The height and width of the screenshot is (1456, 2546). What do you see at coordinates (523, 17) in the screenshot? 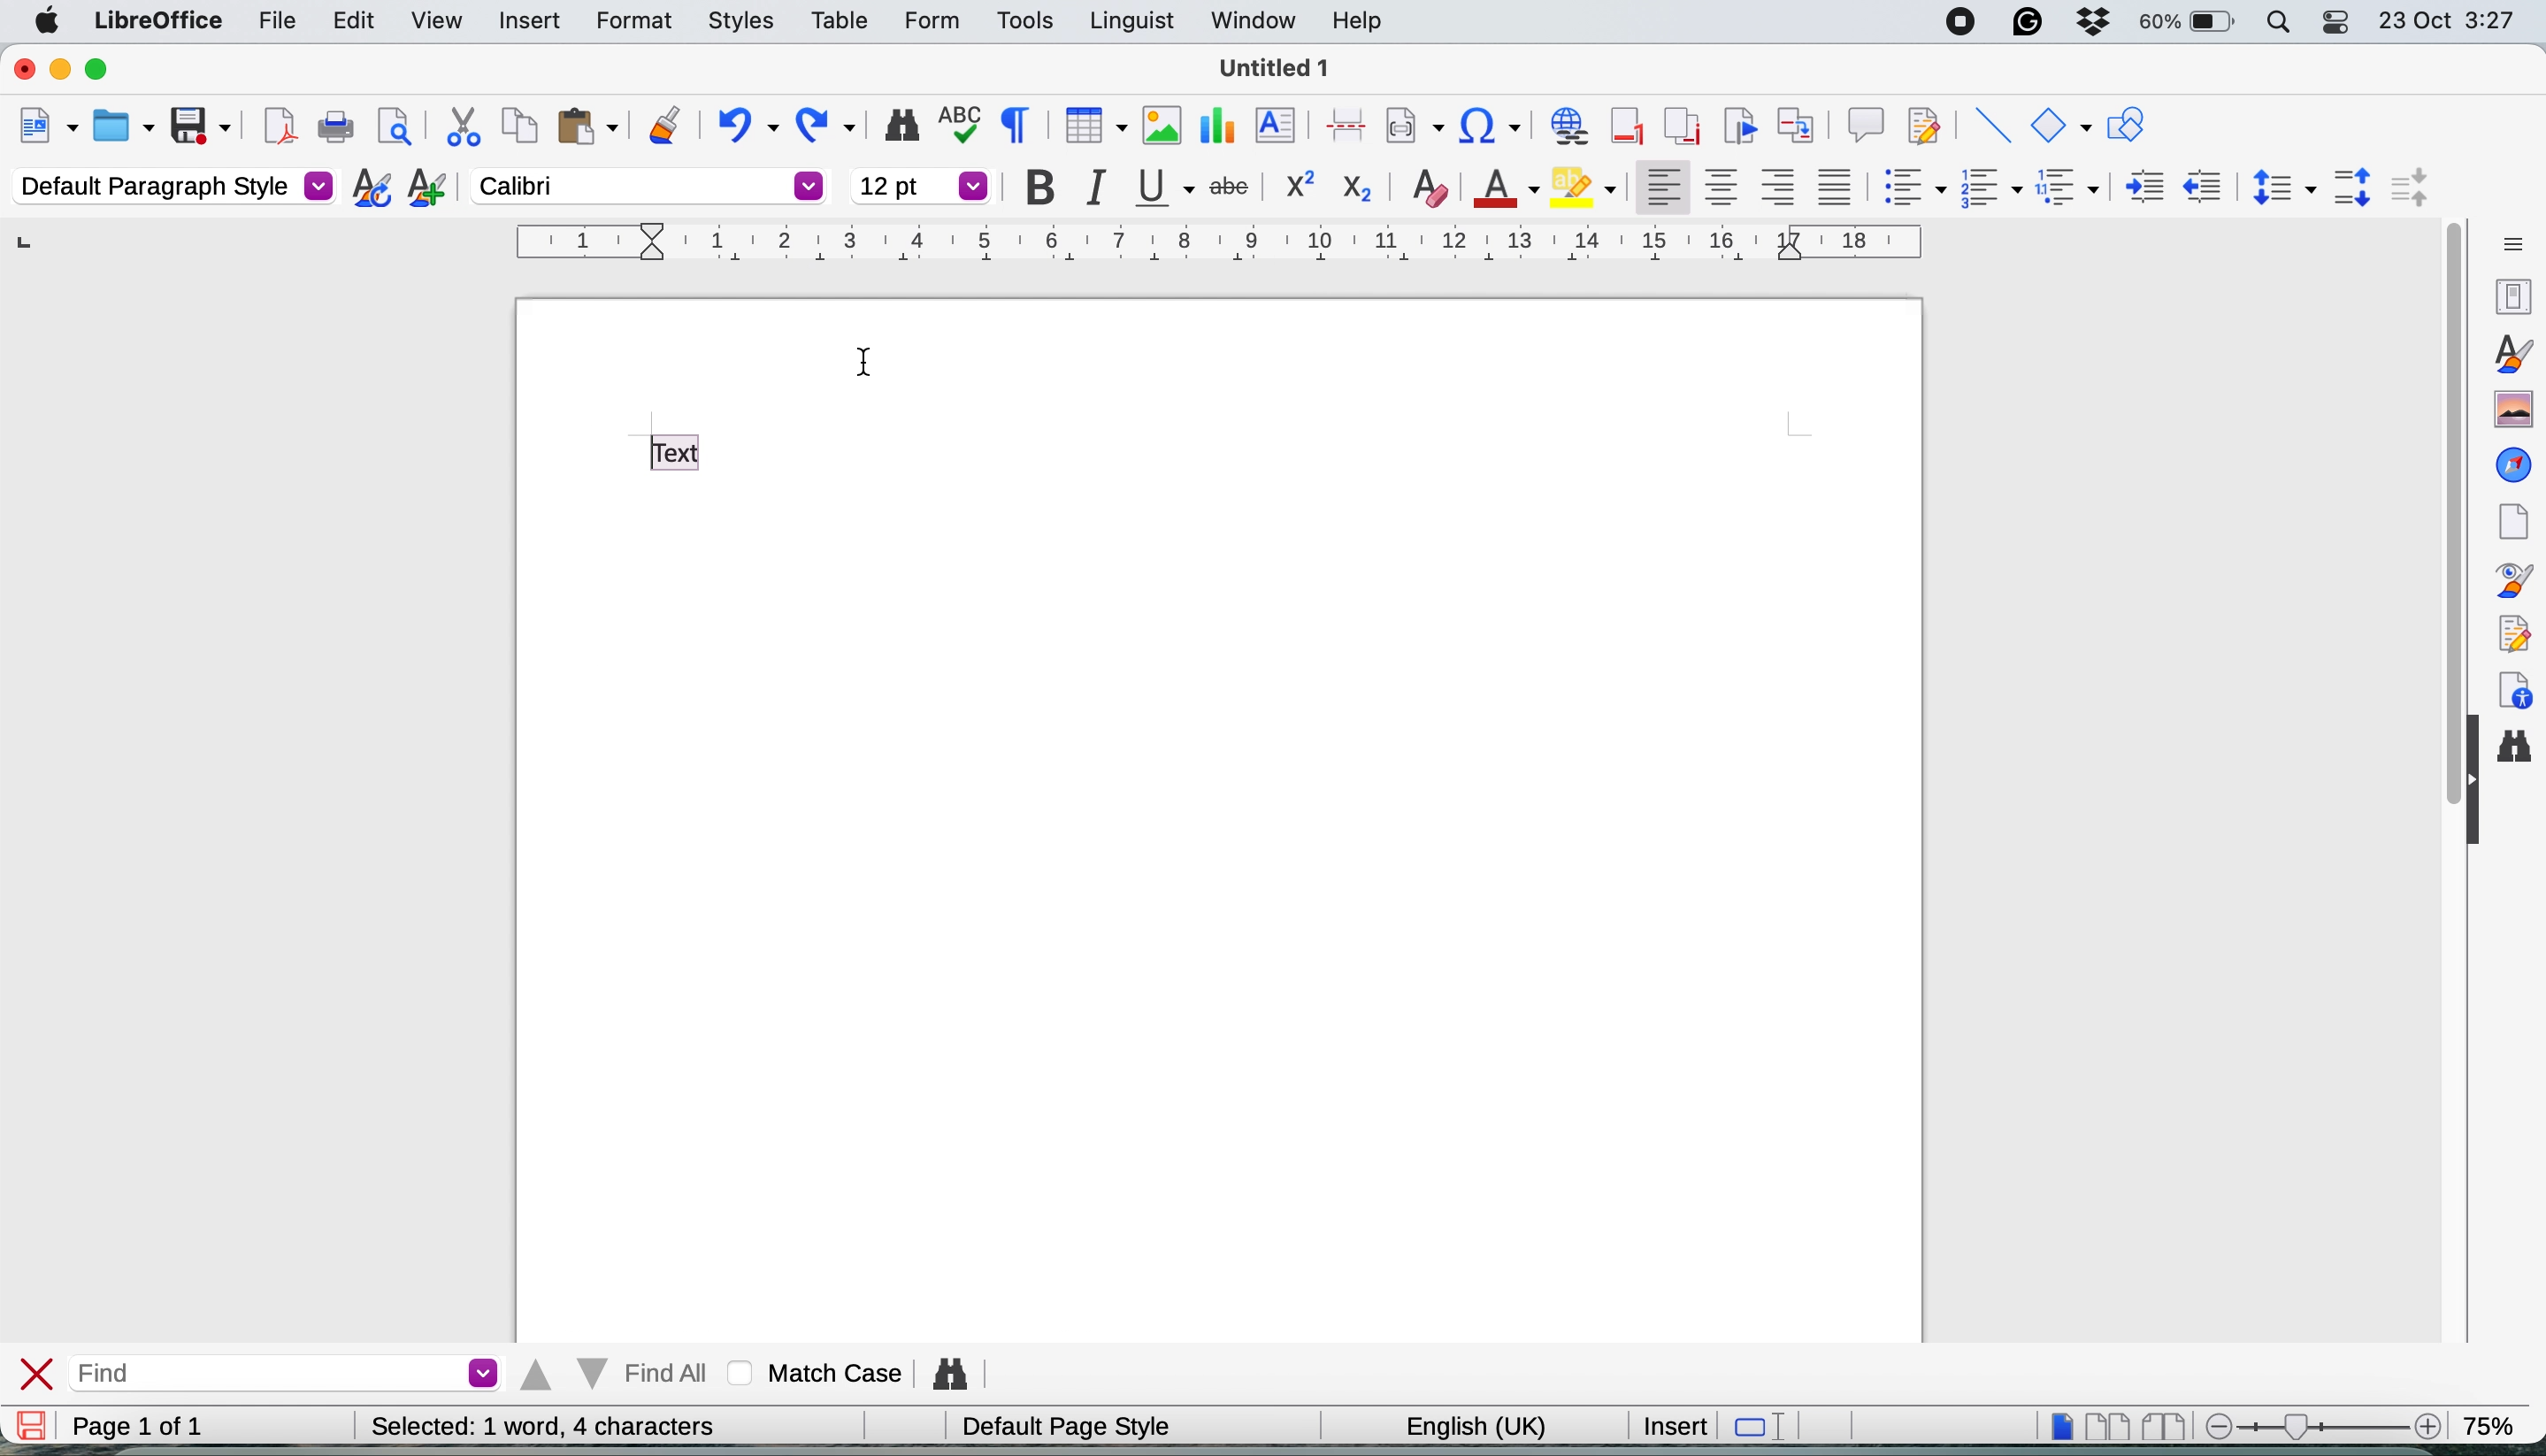
I see `insert` at bounding box center [523, 17].